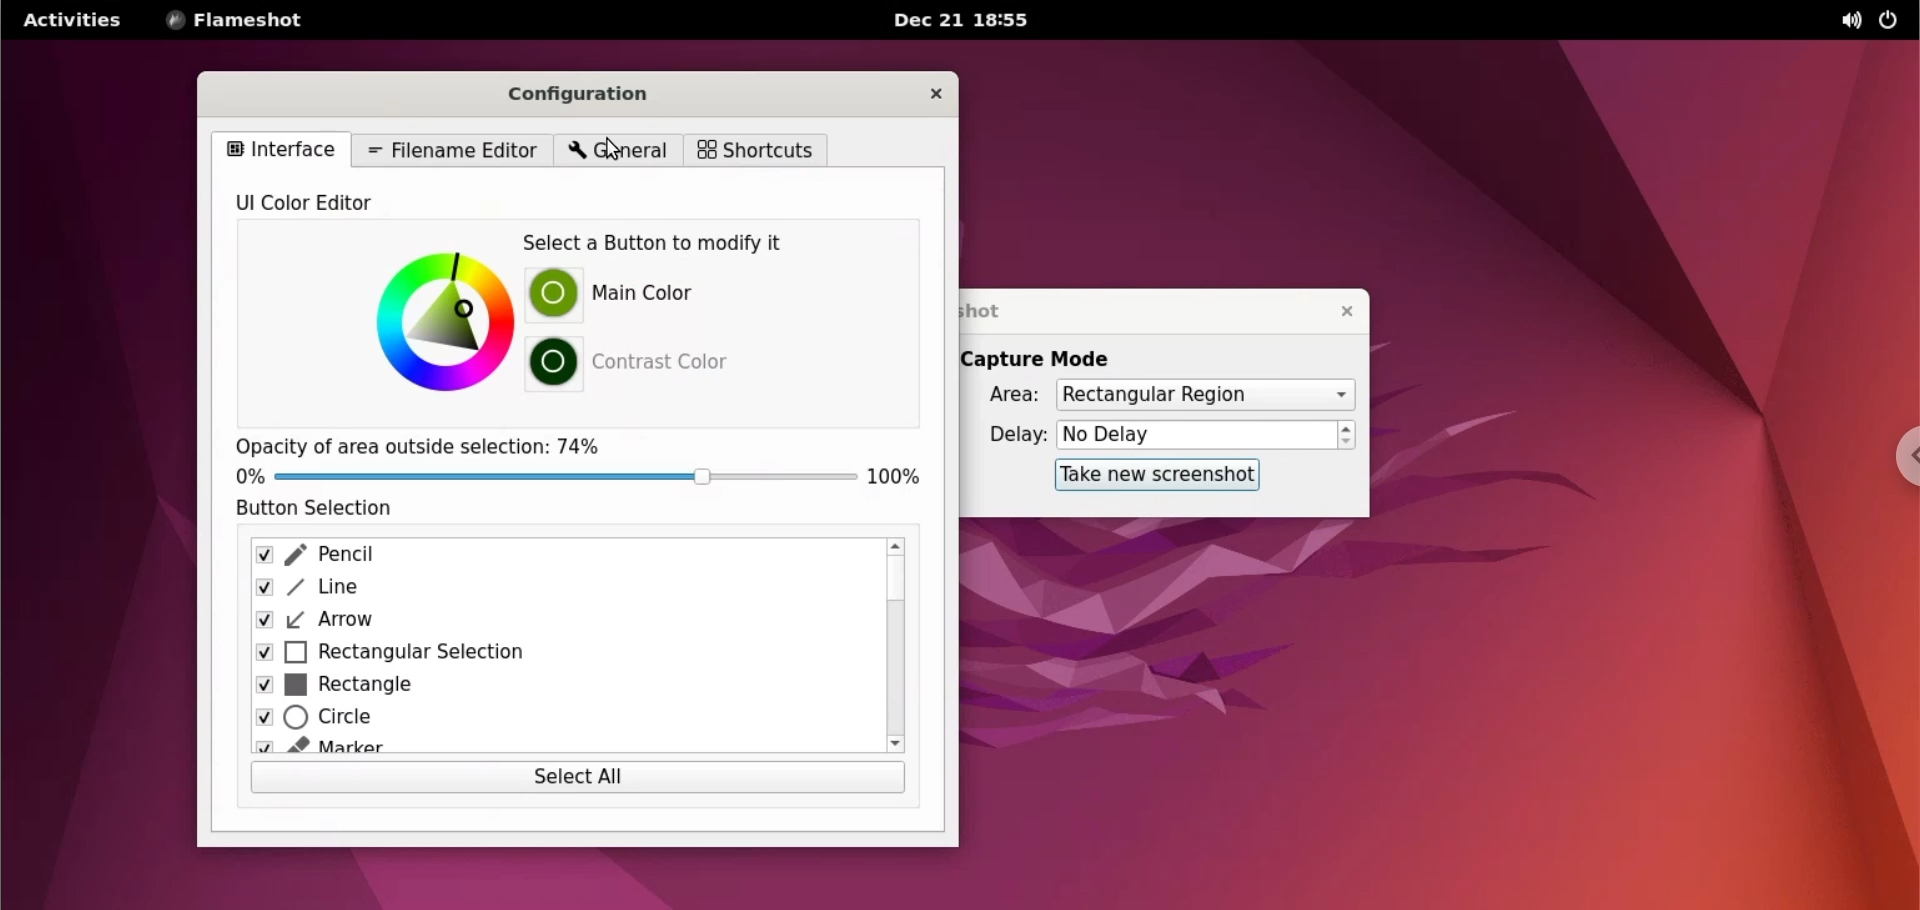  Describe the element at coordinates (577, 779) in the screenshot. I see `select all` at that location.